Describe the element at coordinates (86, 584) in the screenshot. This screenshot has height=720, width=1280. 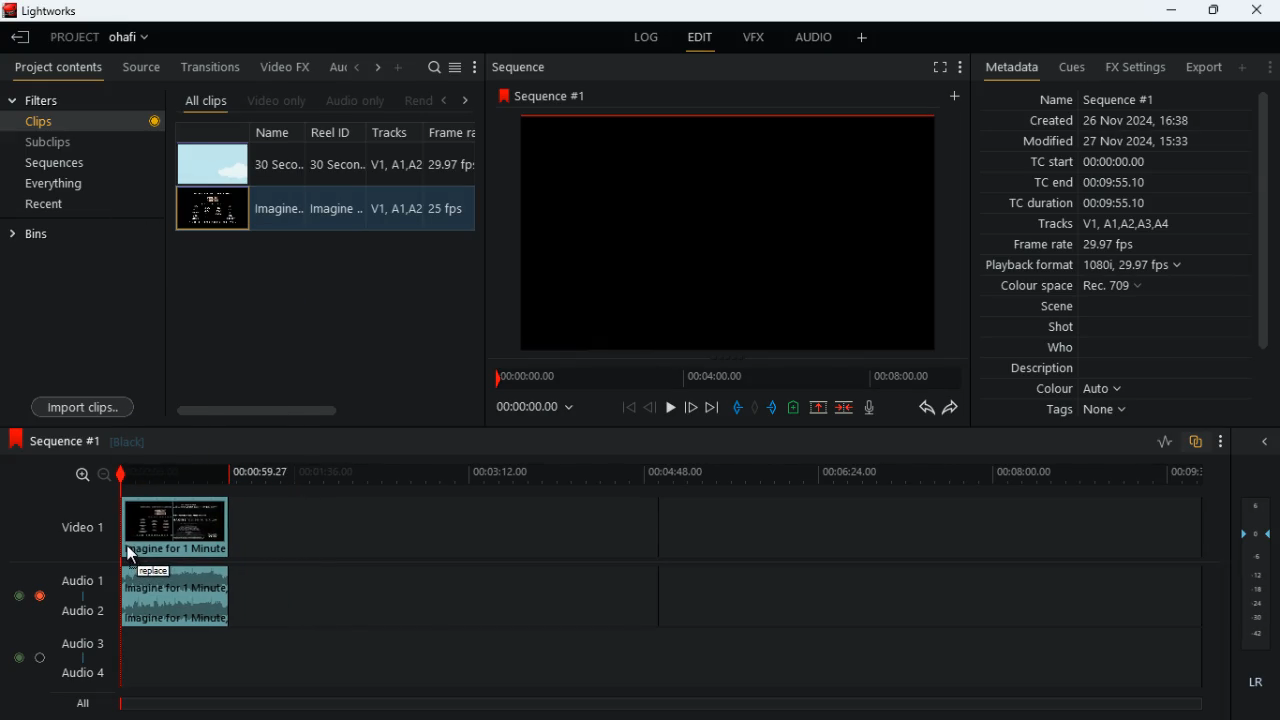
I see `audio 1` at that location.